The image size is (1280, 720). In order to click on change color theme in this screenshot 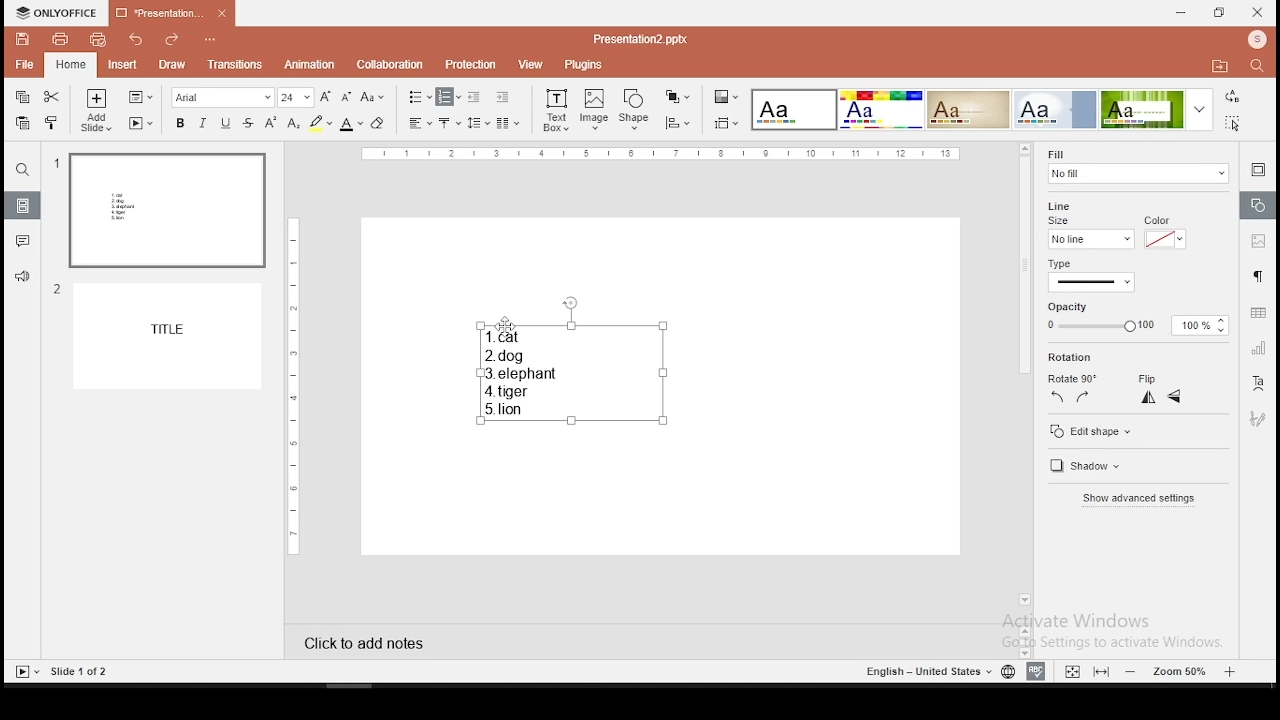, I will do `click(726, 96)`.